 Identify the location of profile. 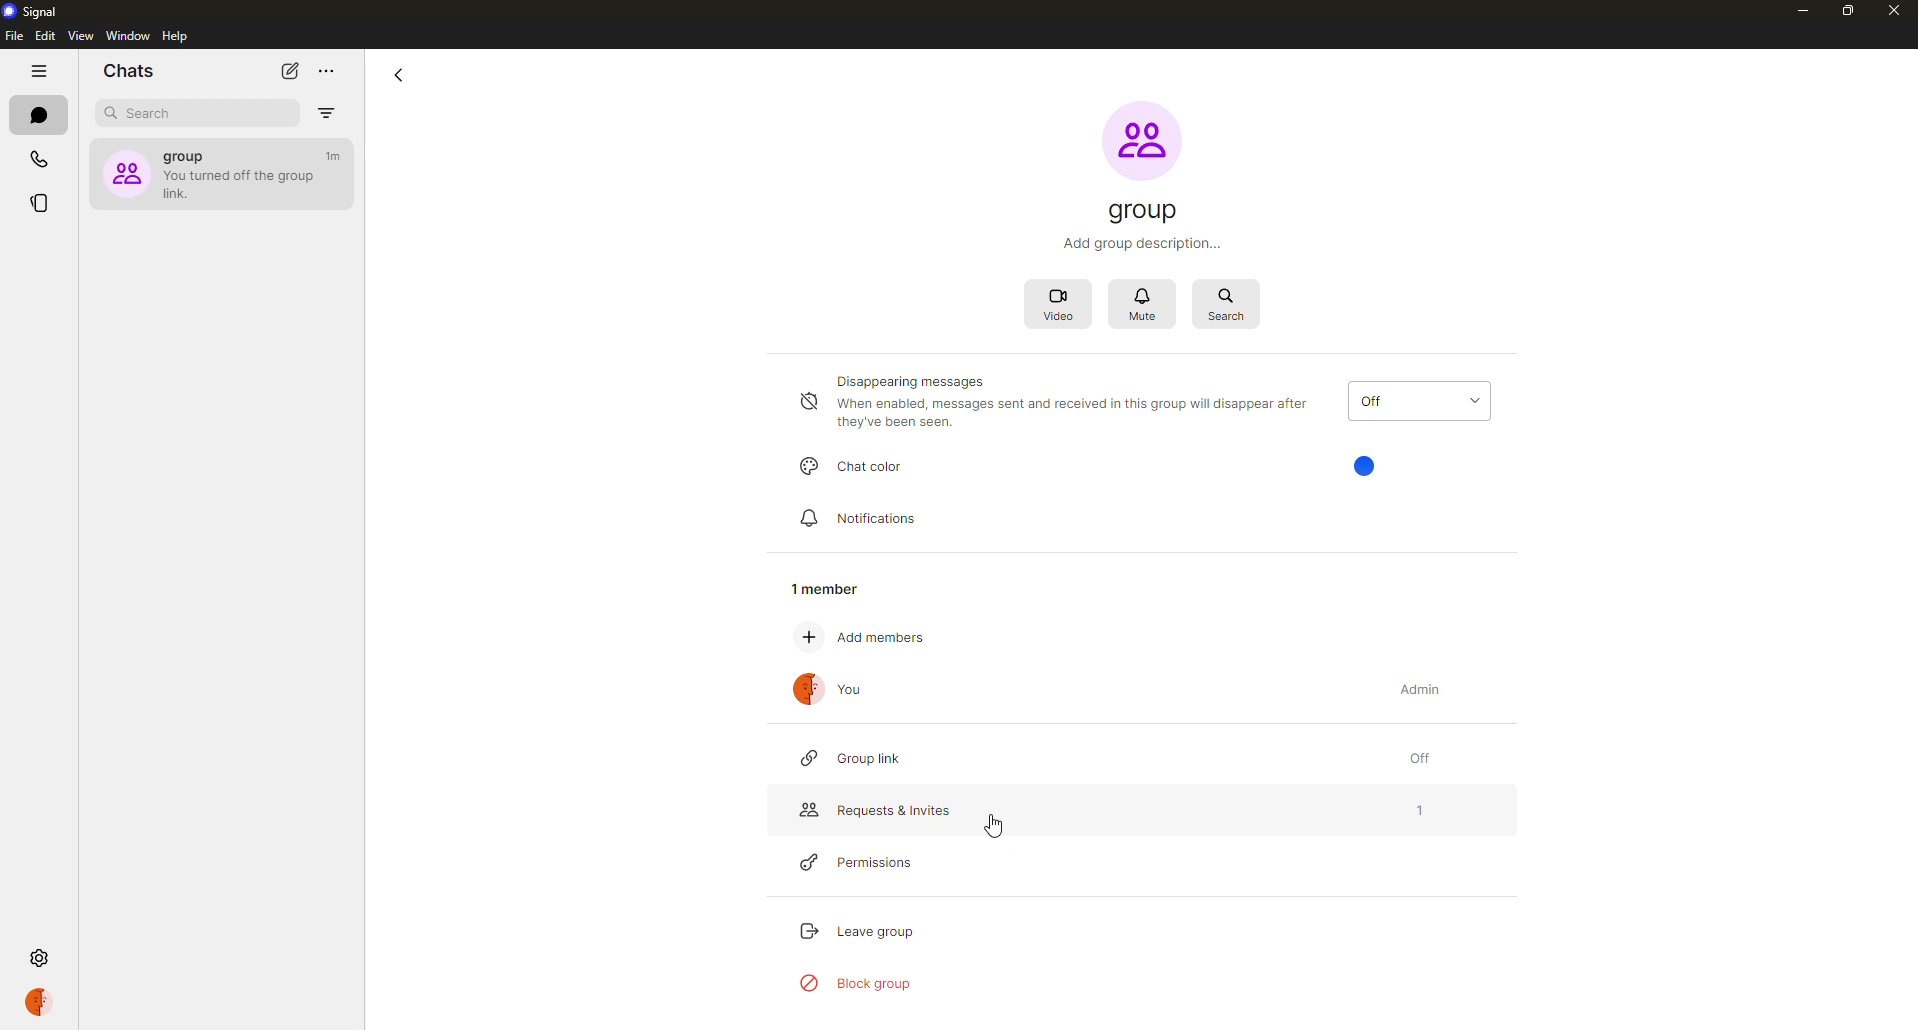
(39, 1002).